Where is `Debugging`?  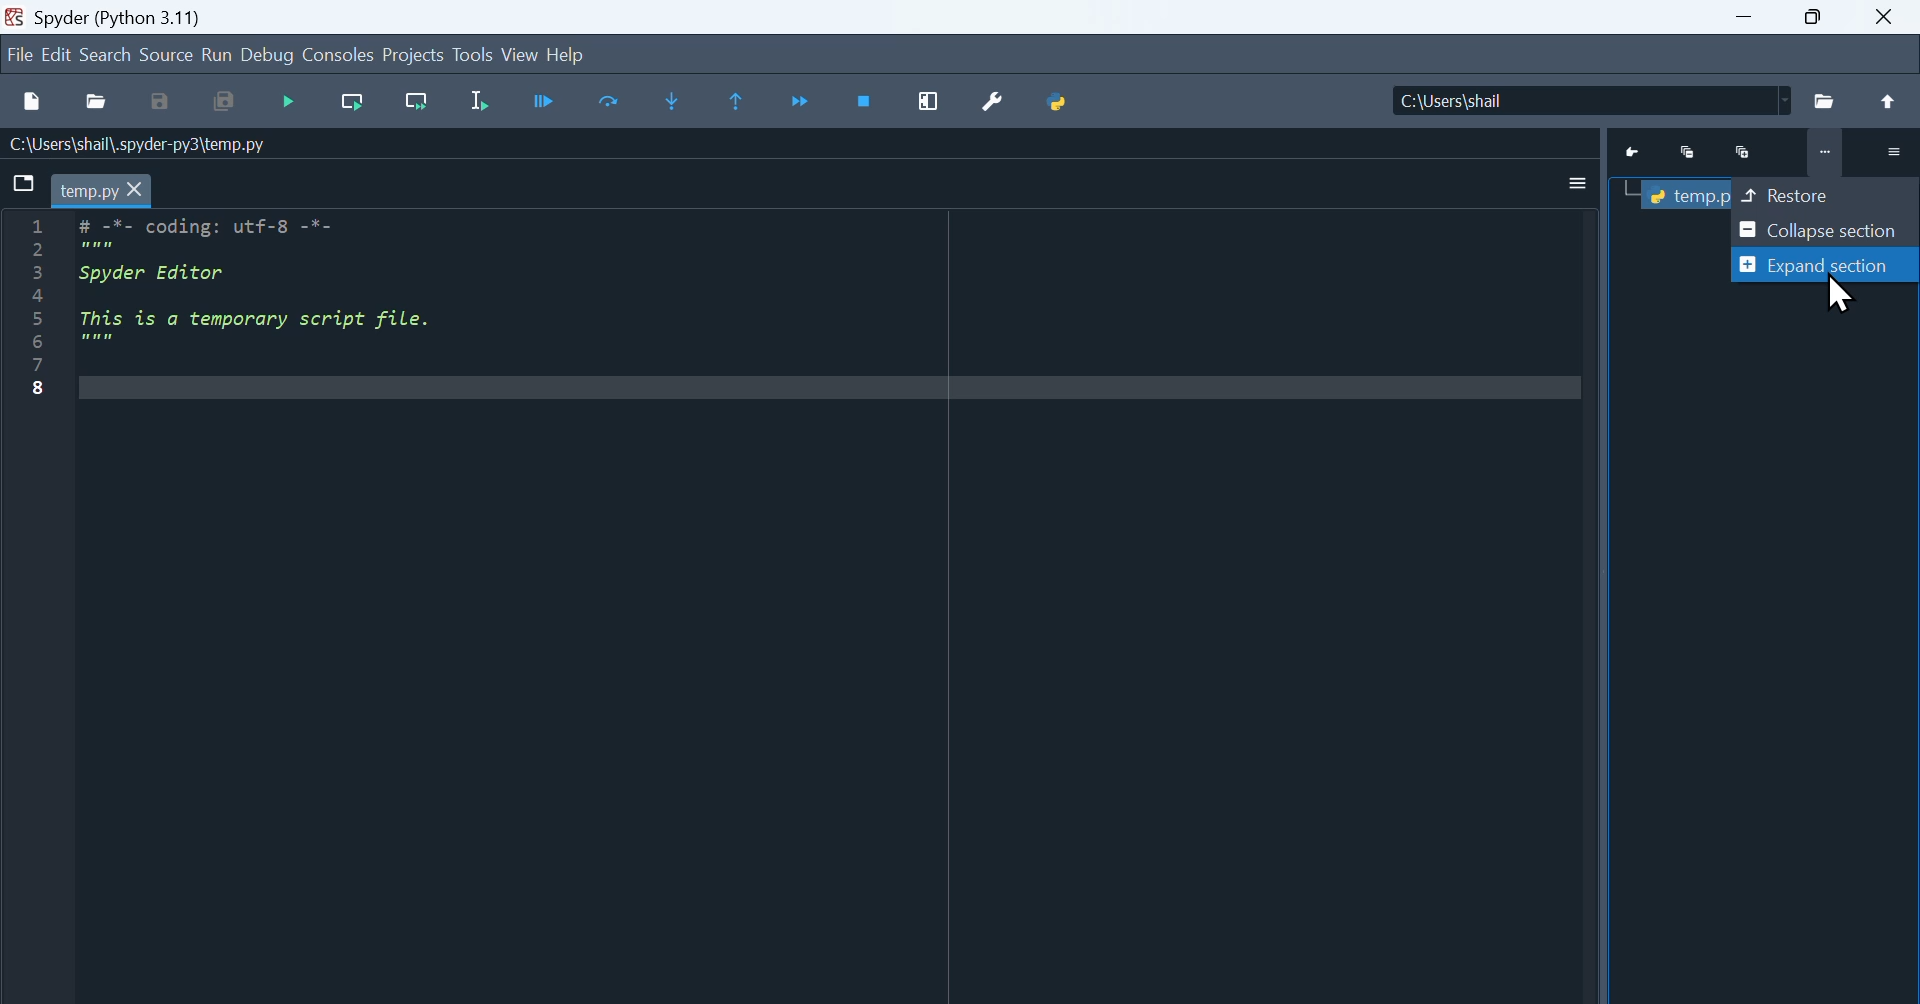 Debugging is located at coordinates (292, 105).